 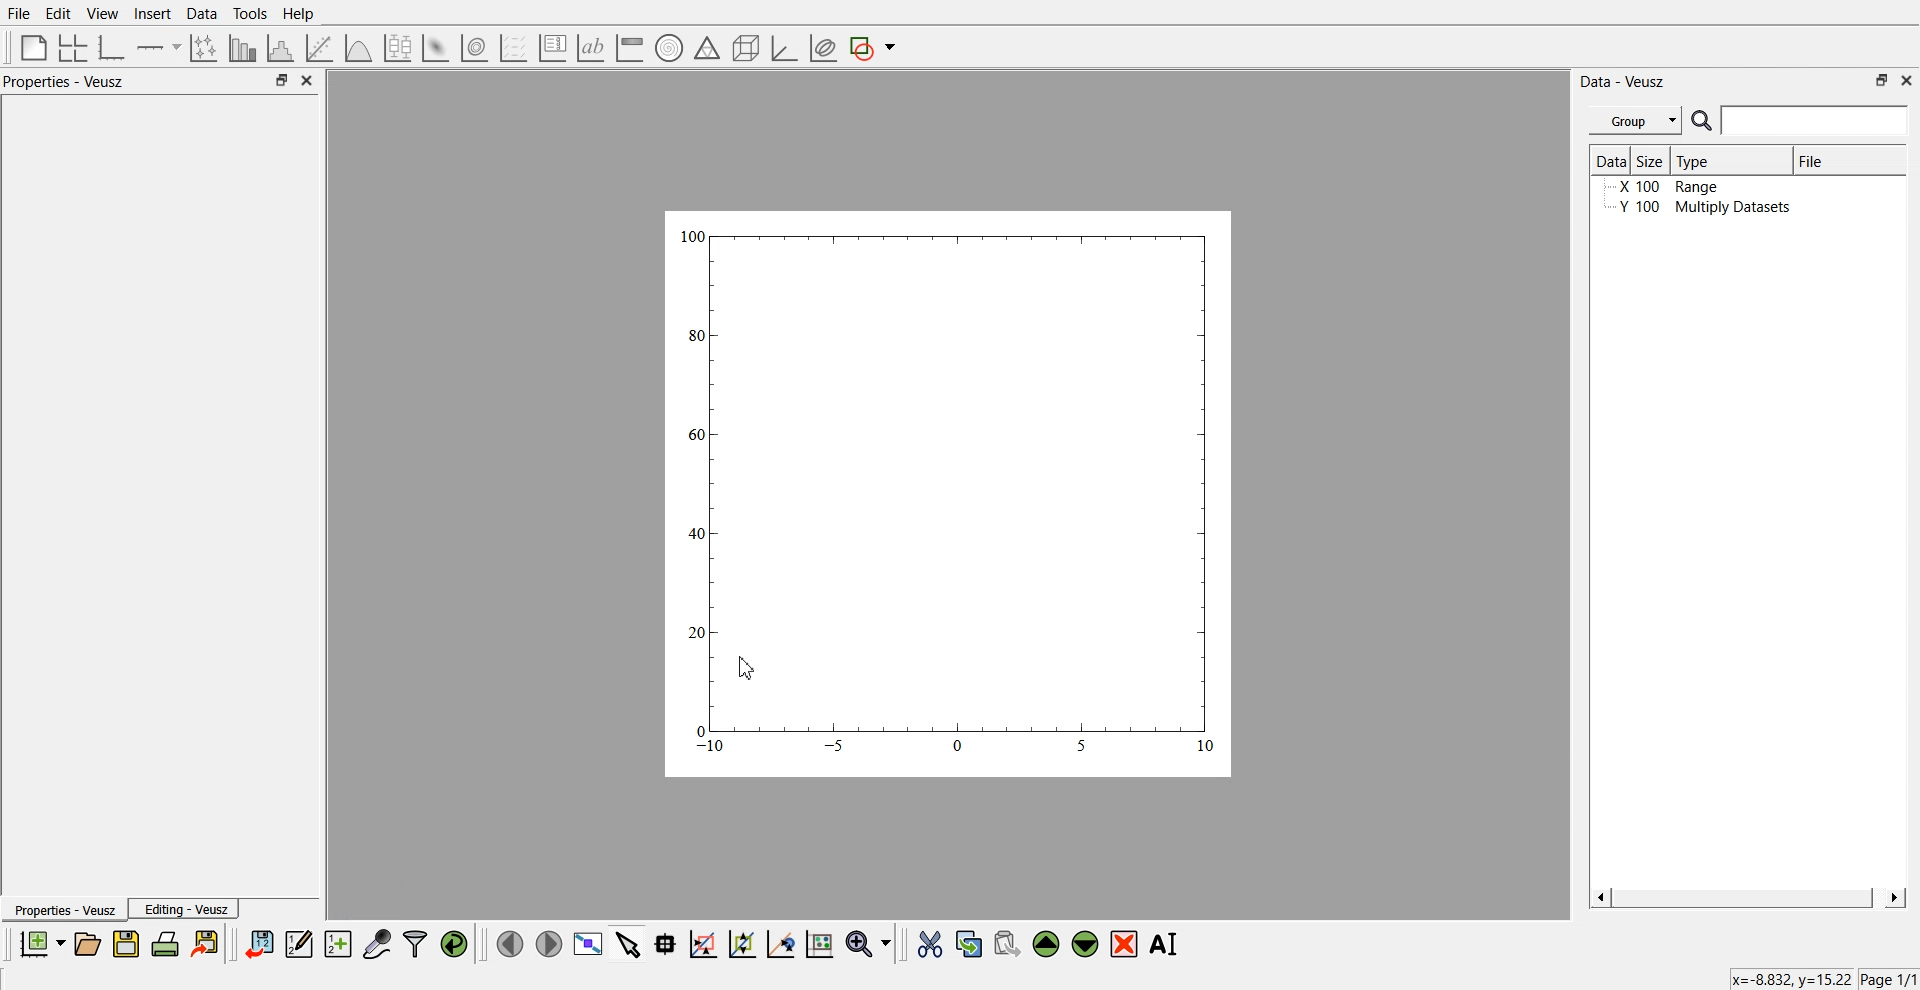 I want to click on 3d shapes, so click(x=742, y=48).